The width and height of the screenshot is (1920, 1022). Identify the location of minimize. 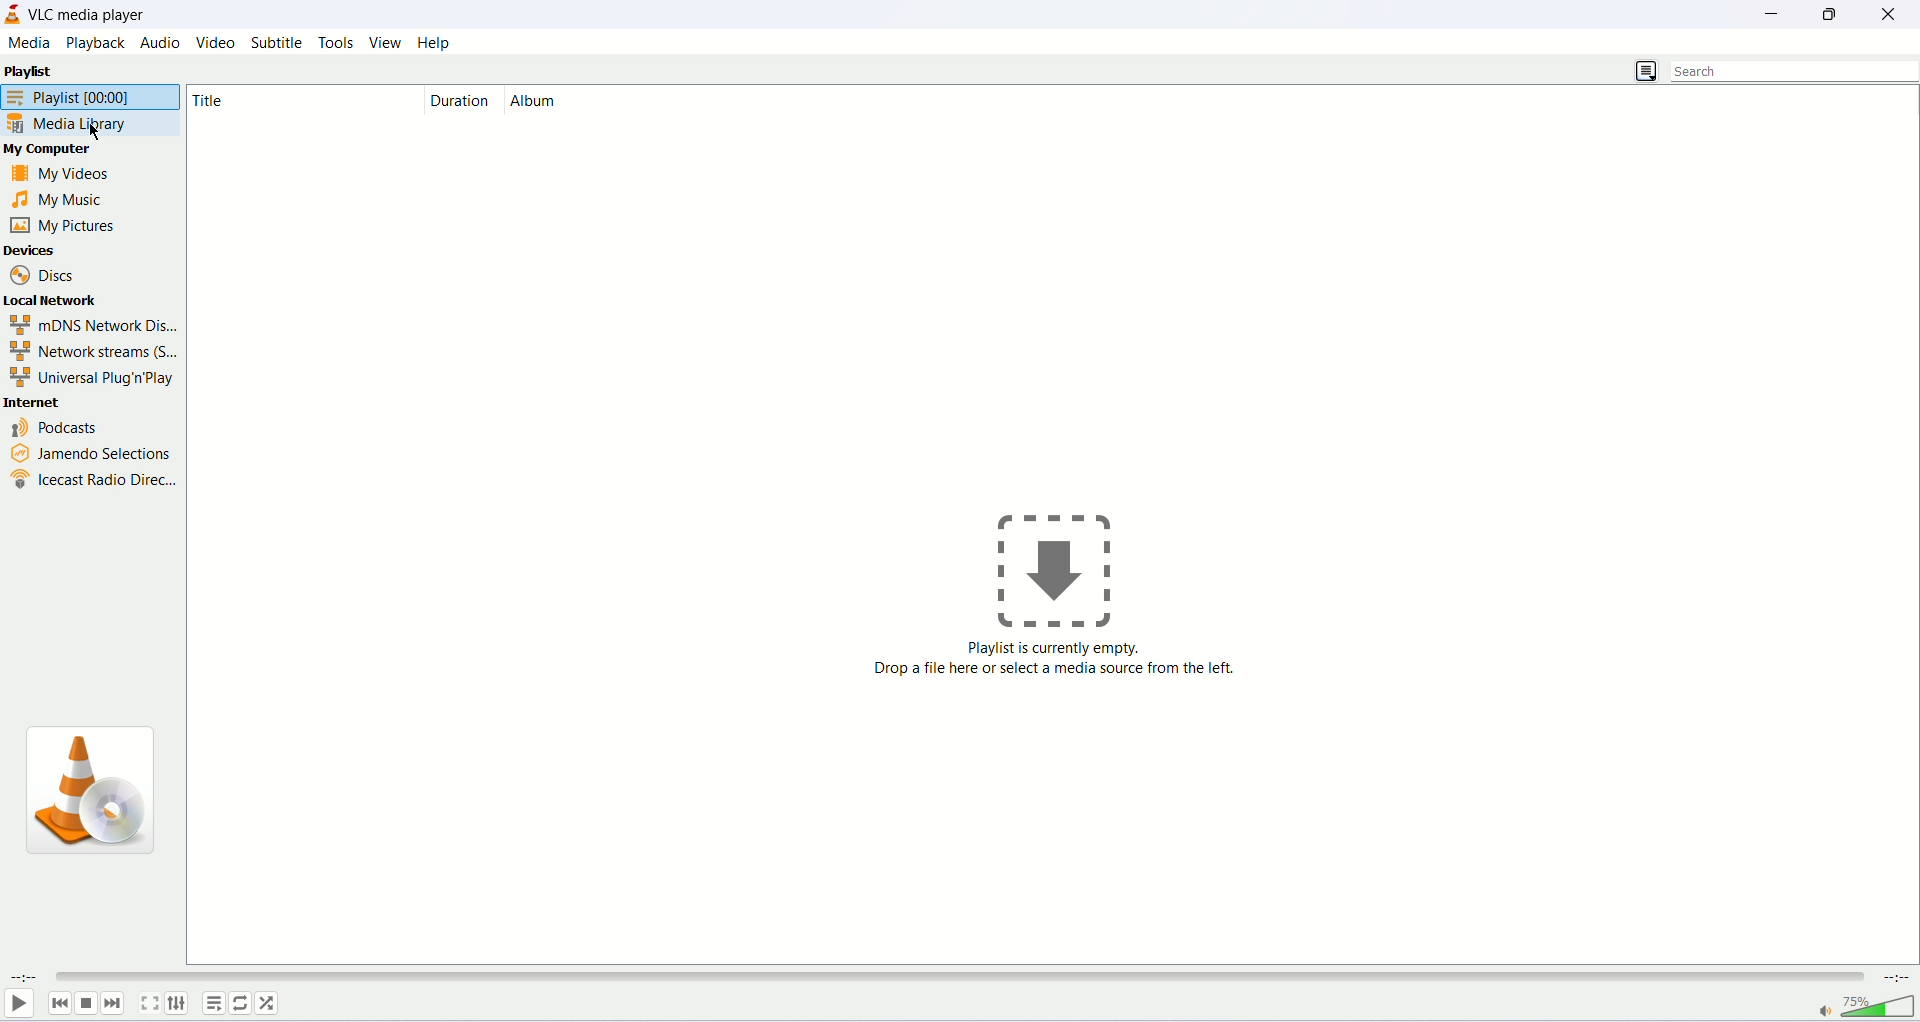
(1780, 12).